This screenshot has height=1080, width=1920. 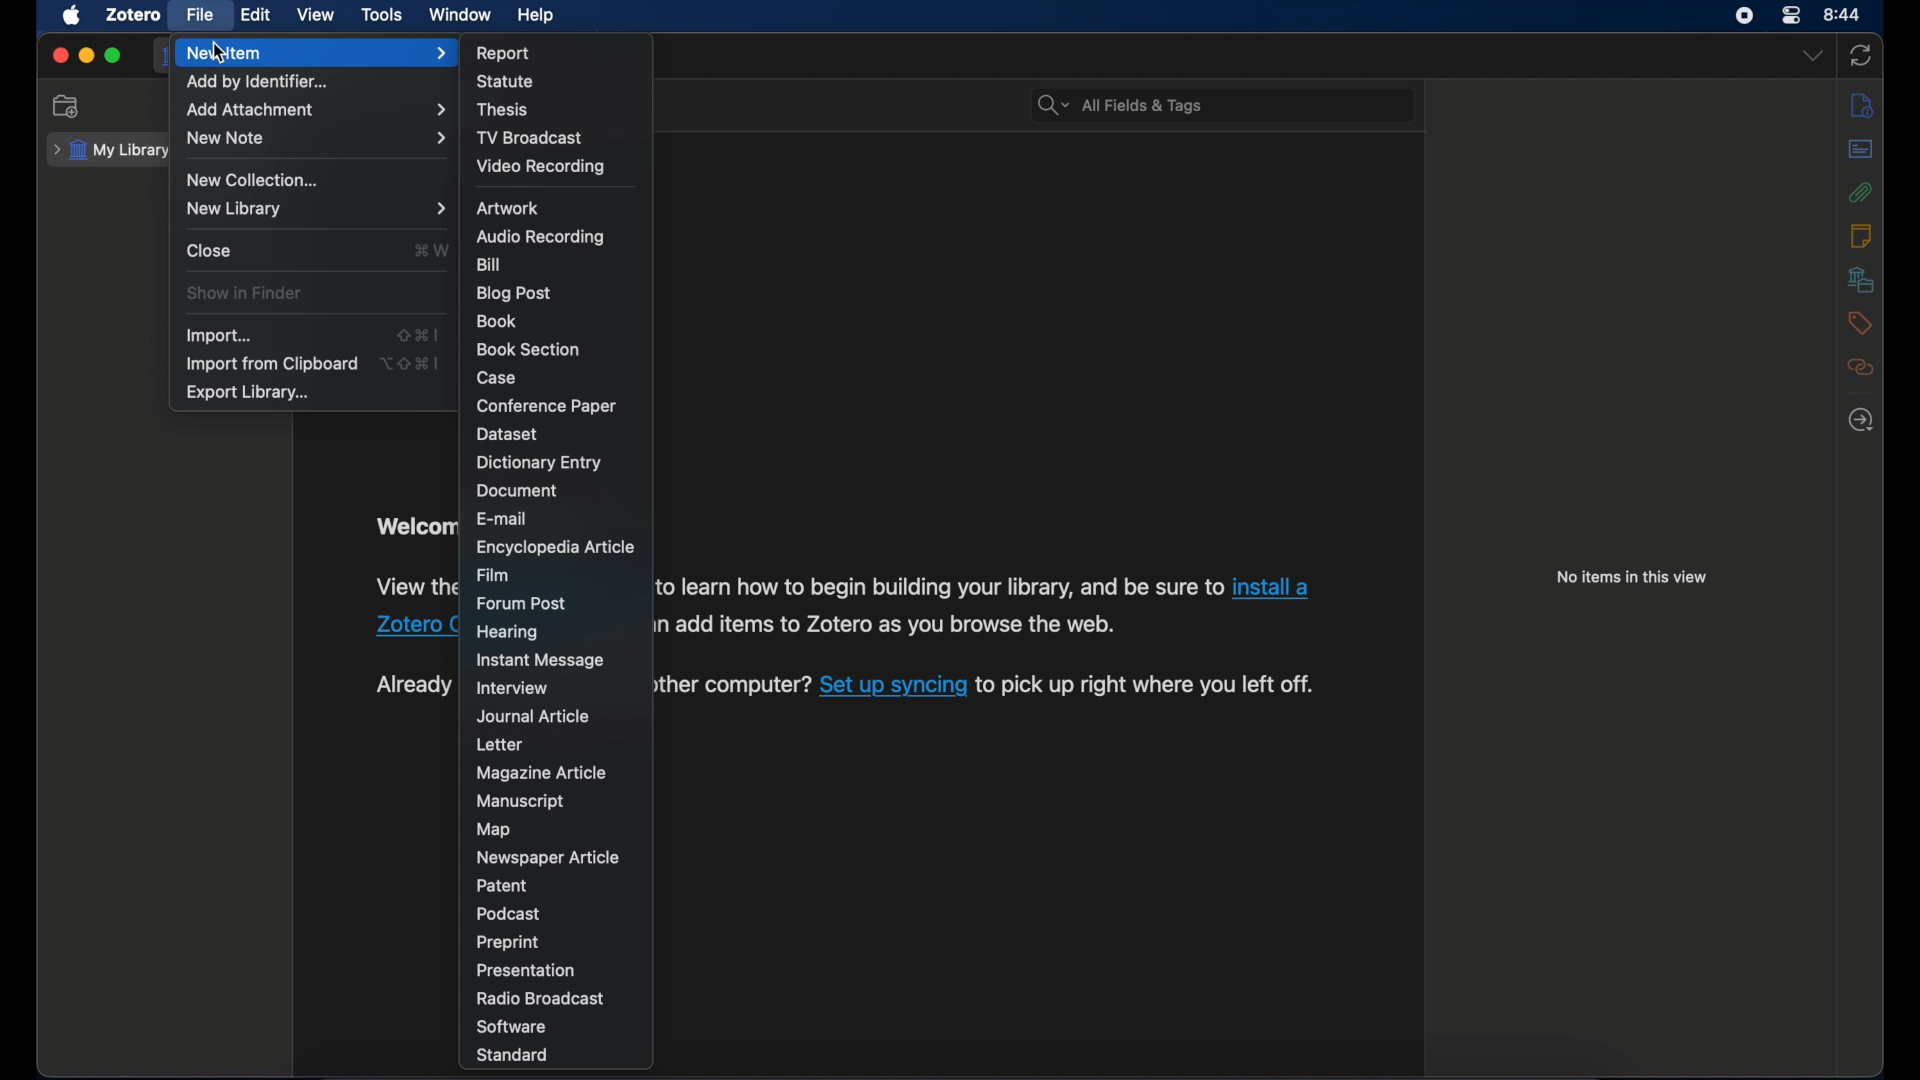 I want to click on document, so click(x=516, y=490).